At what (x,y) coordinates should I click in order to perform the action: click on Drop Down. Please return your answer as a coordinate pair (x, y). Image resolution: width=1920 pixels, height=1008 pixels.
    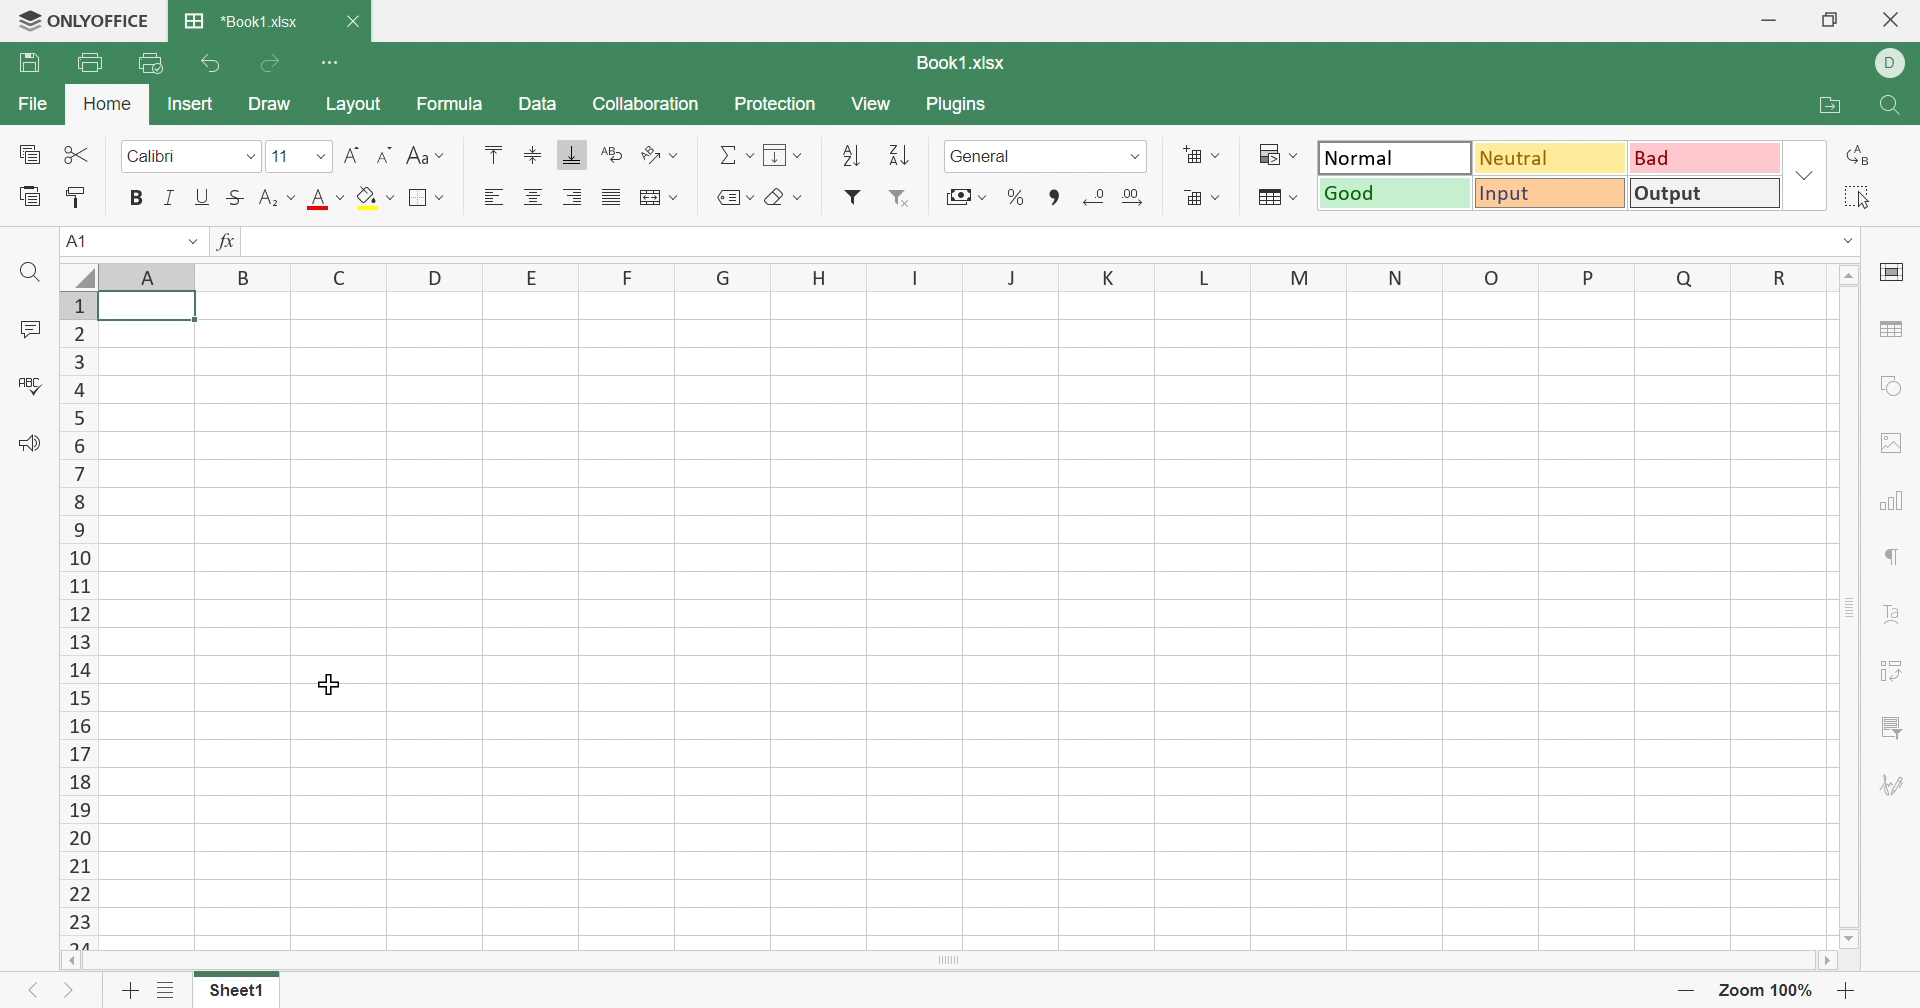
    Looking at the image, I should click on (323, 157).